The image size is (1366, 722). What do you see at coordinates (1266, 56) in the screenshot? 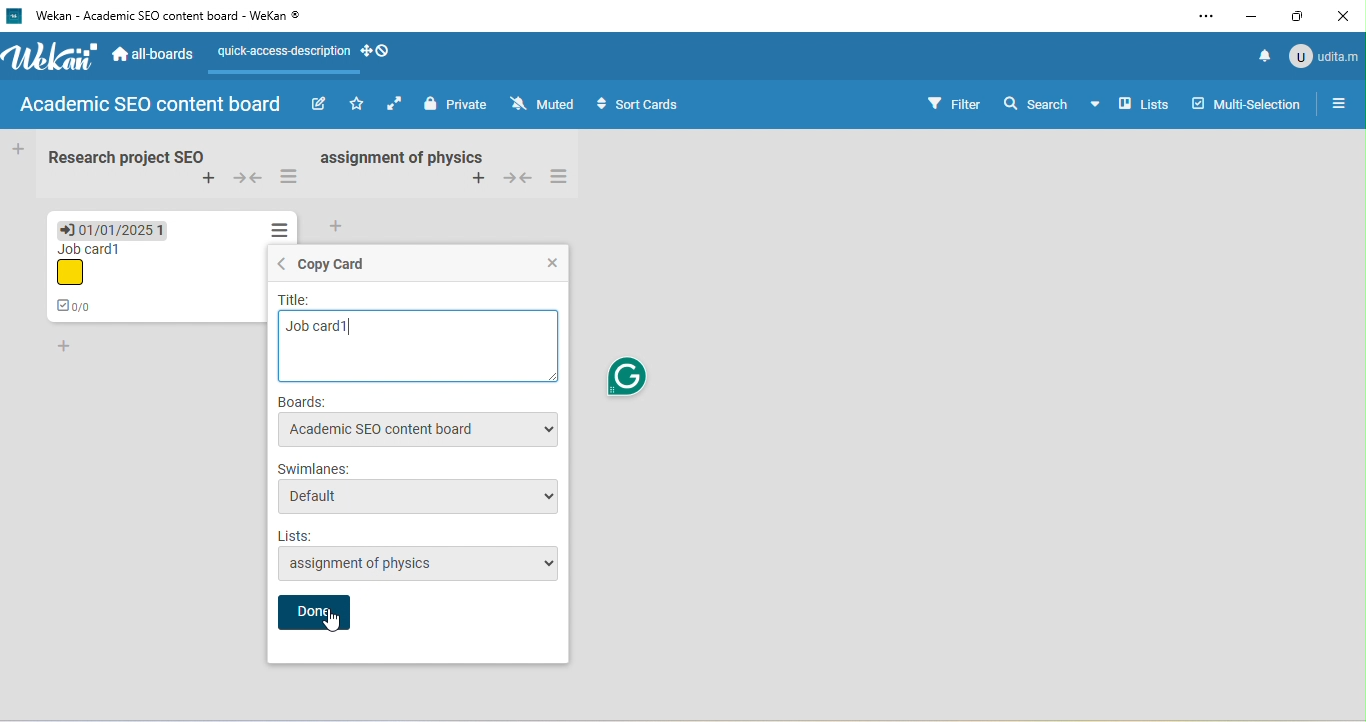
I see `notification` at bounding box center [1266, 56].